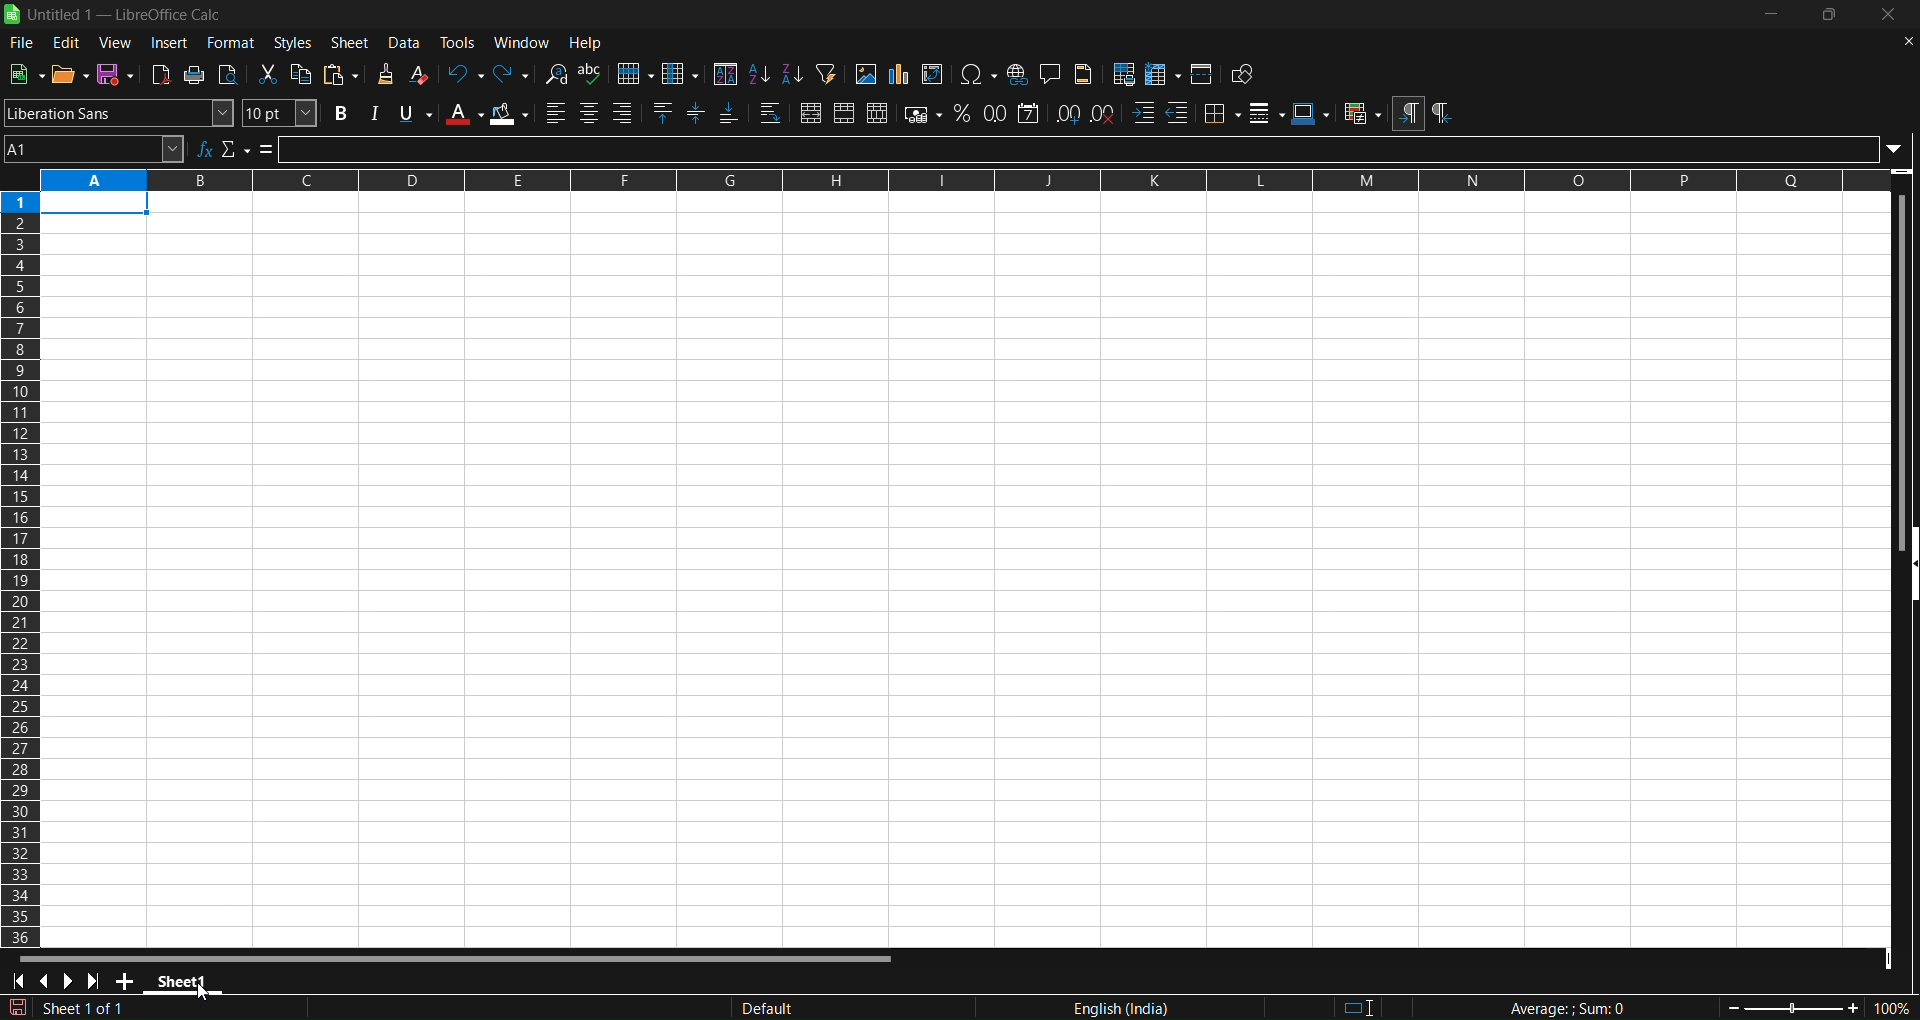 The height and width of the screenshot is (1020, 1920). What do you see at coordinates (116, 74) in the screenshot?
I see `save` at bounding box center [116, 74].